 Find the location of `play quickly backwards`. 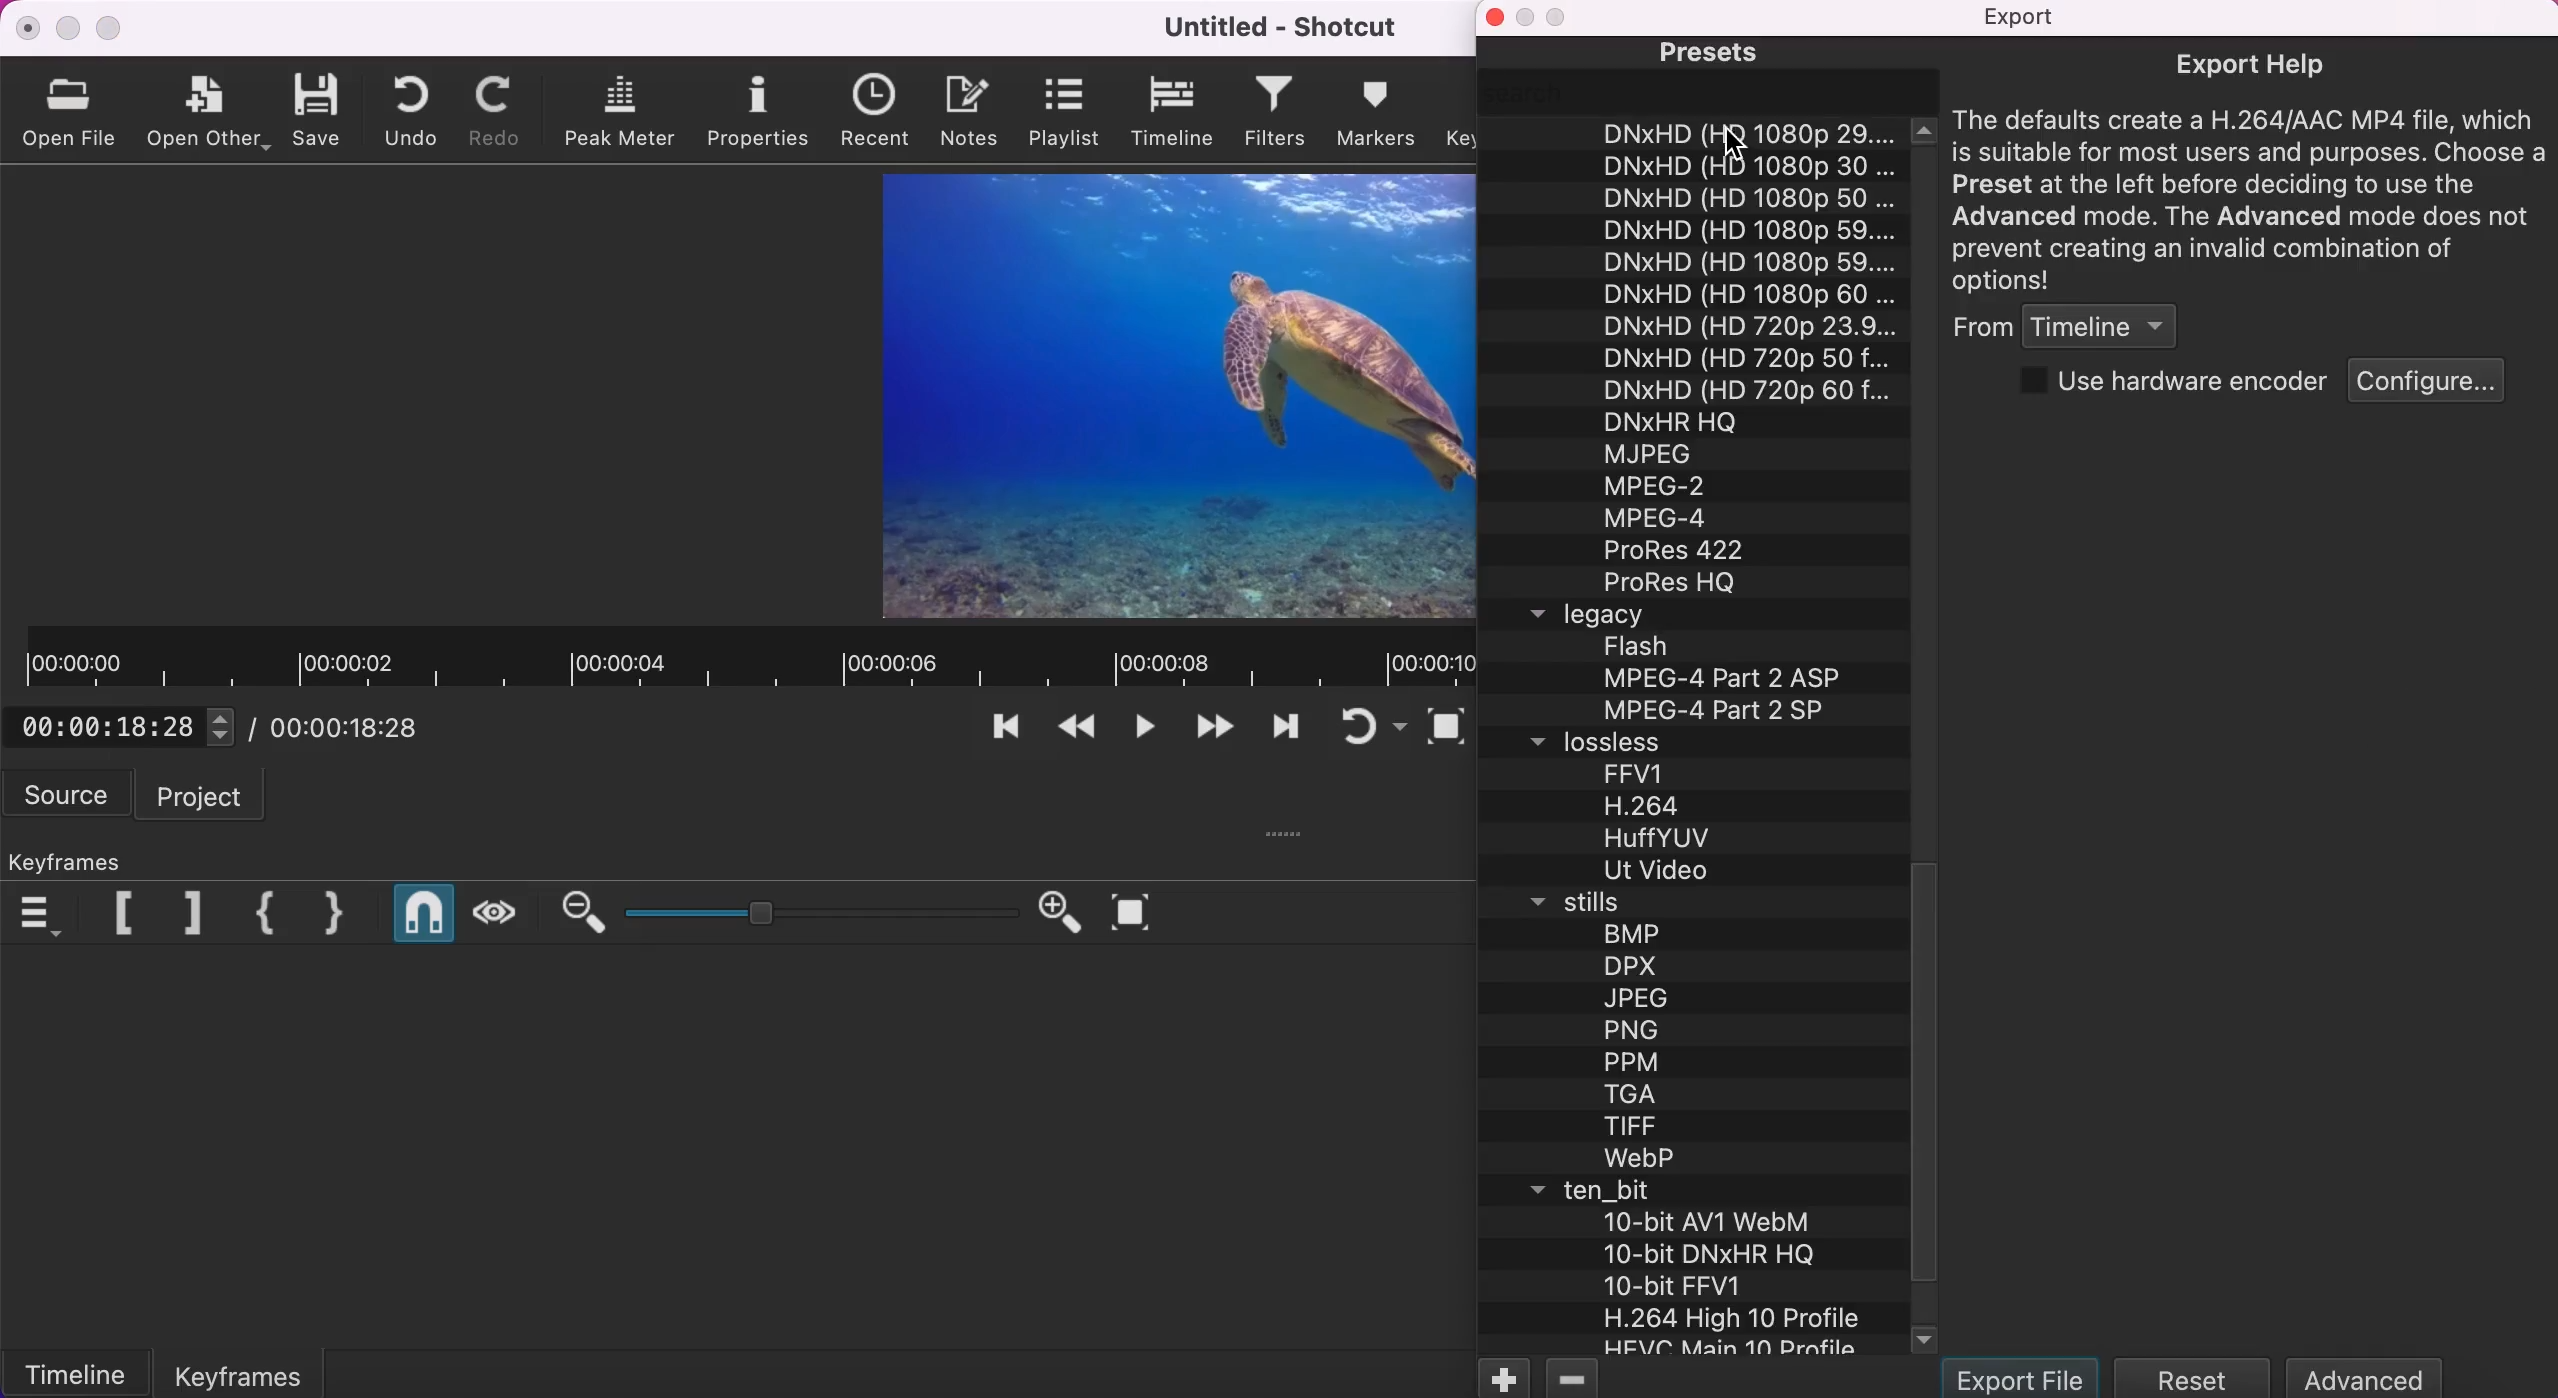

play quickly backwards is located at coordinates (1079, 732).